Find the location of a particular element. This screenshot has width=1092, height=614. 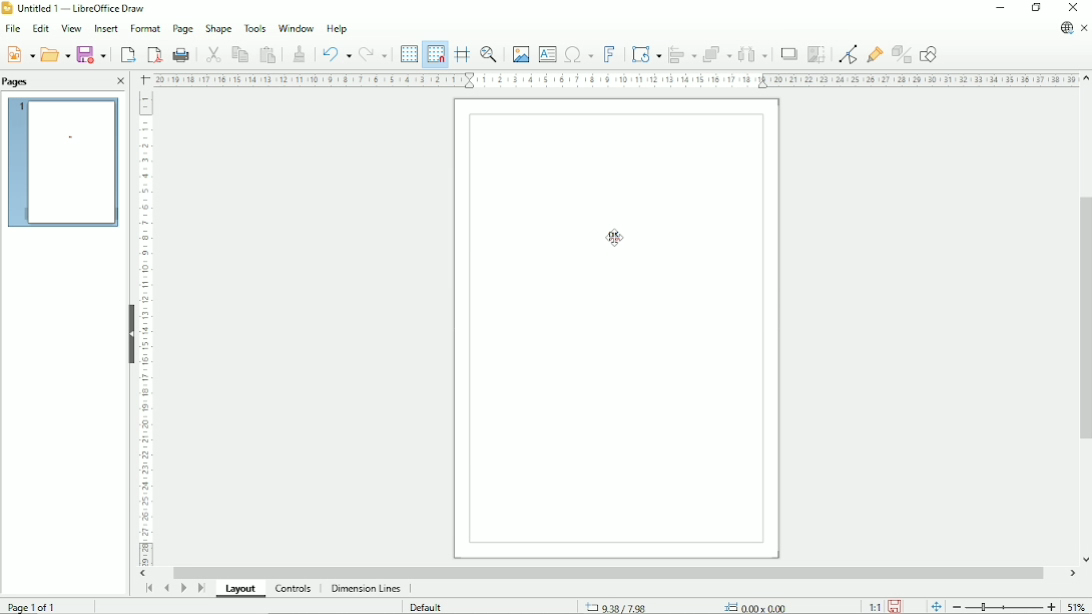

Cut is located at coordinates (214, 54).